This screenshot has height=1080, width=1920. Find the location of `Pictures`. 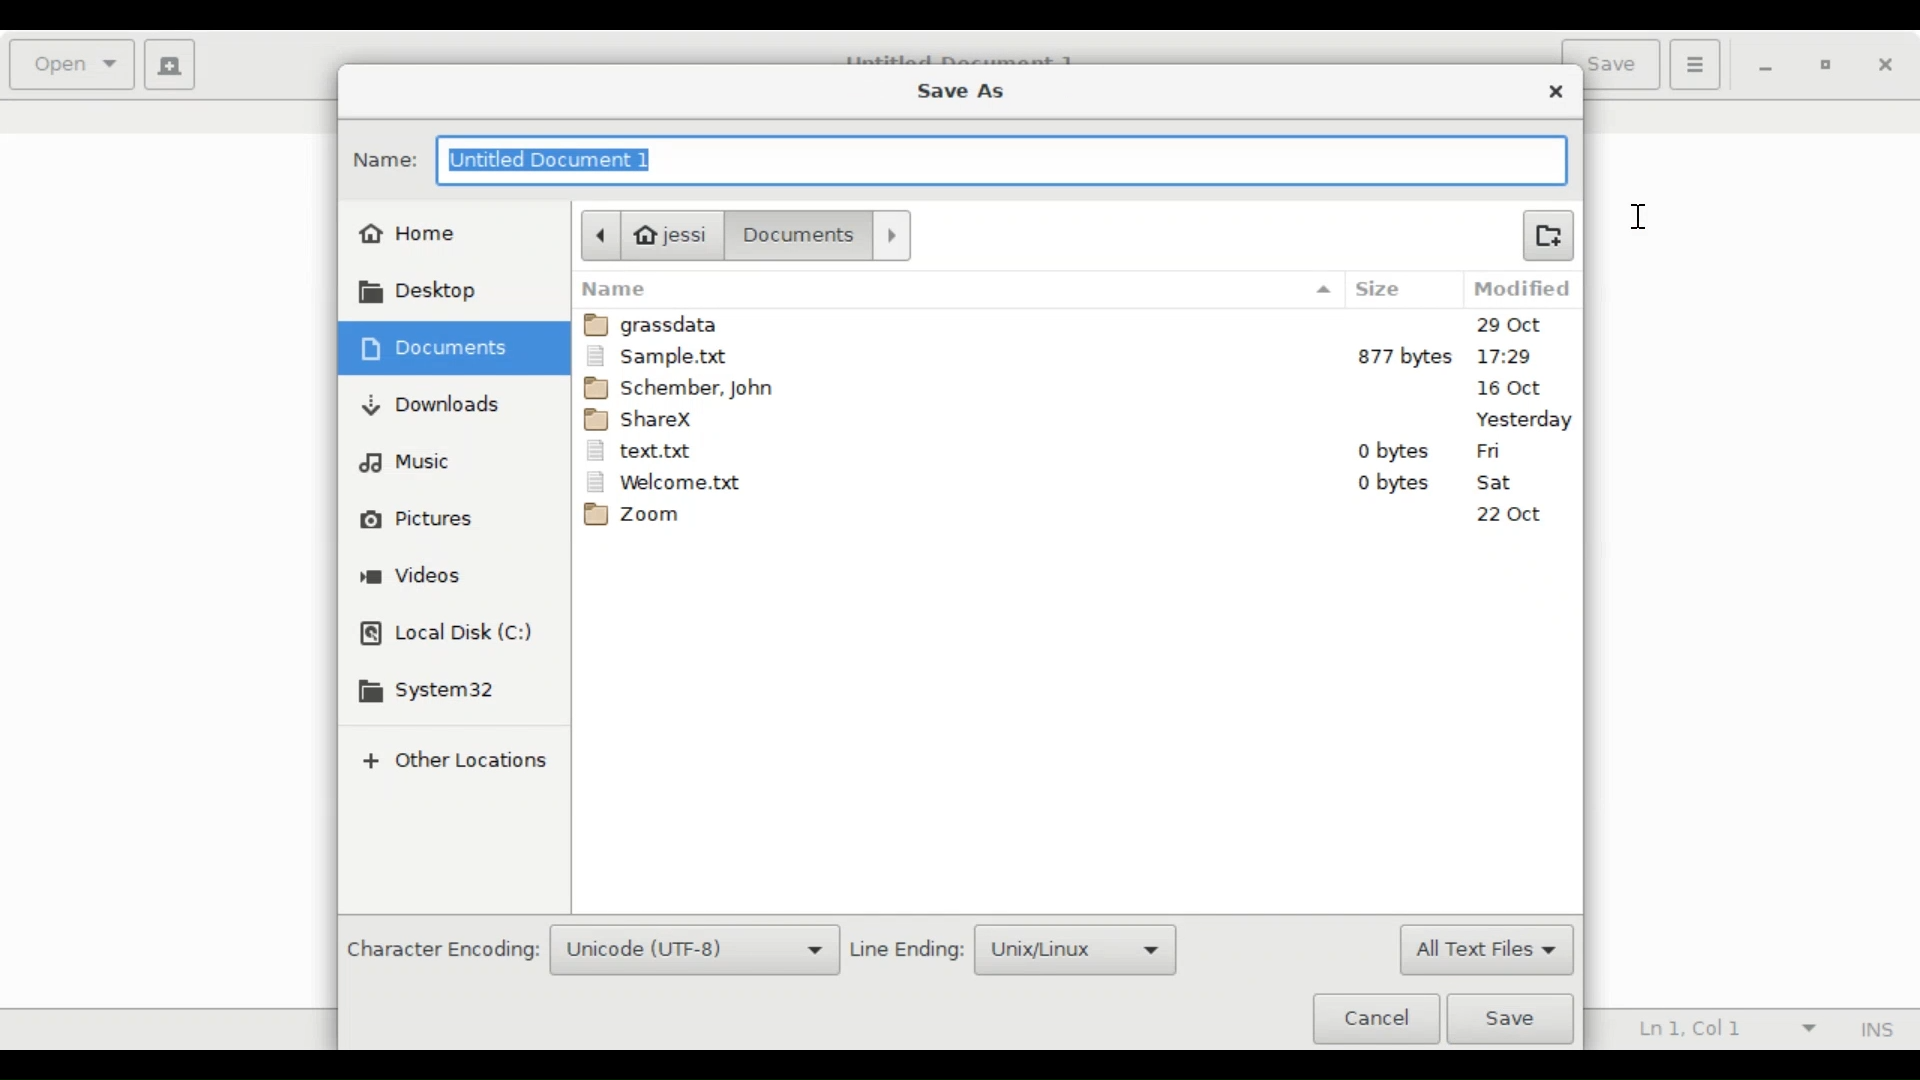

Pictures is located at coordinates (418, 520).